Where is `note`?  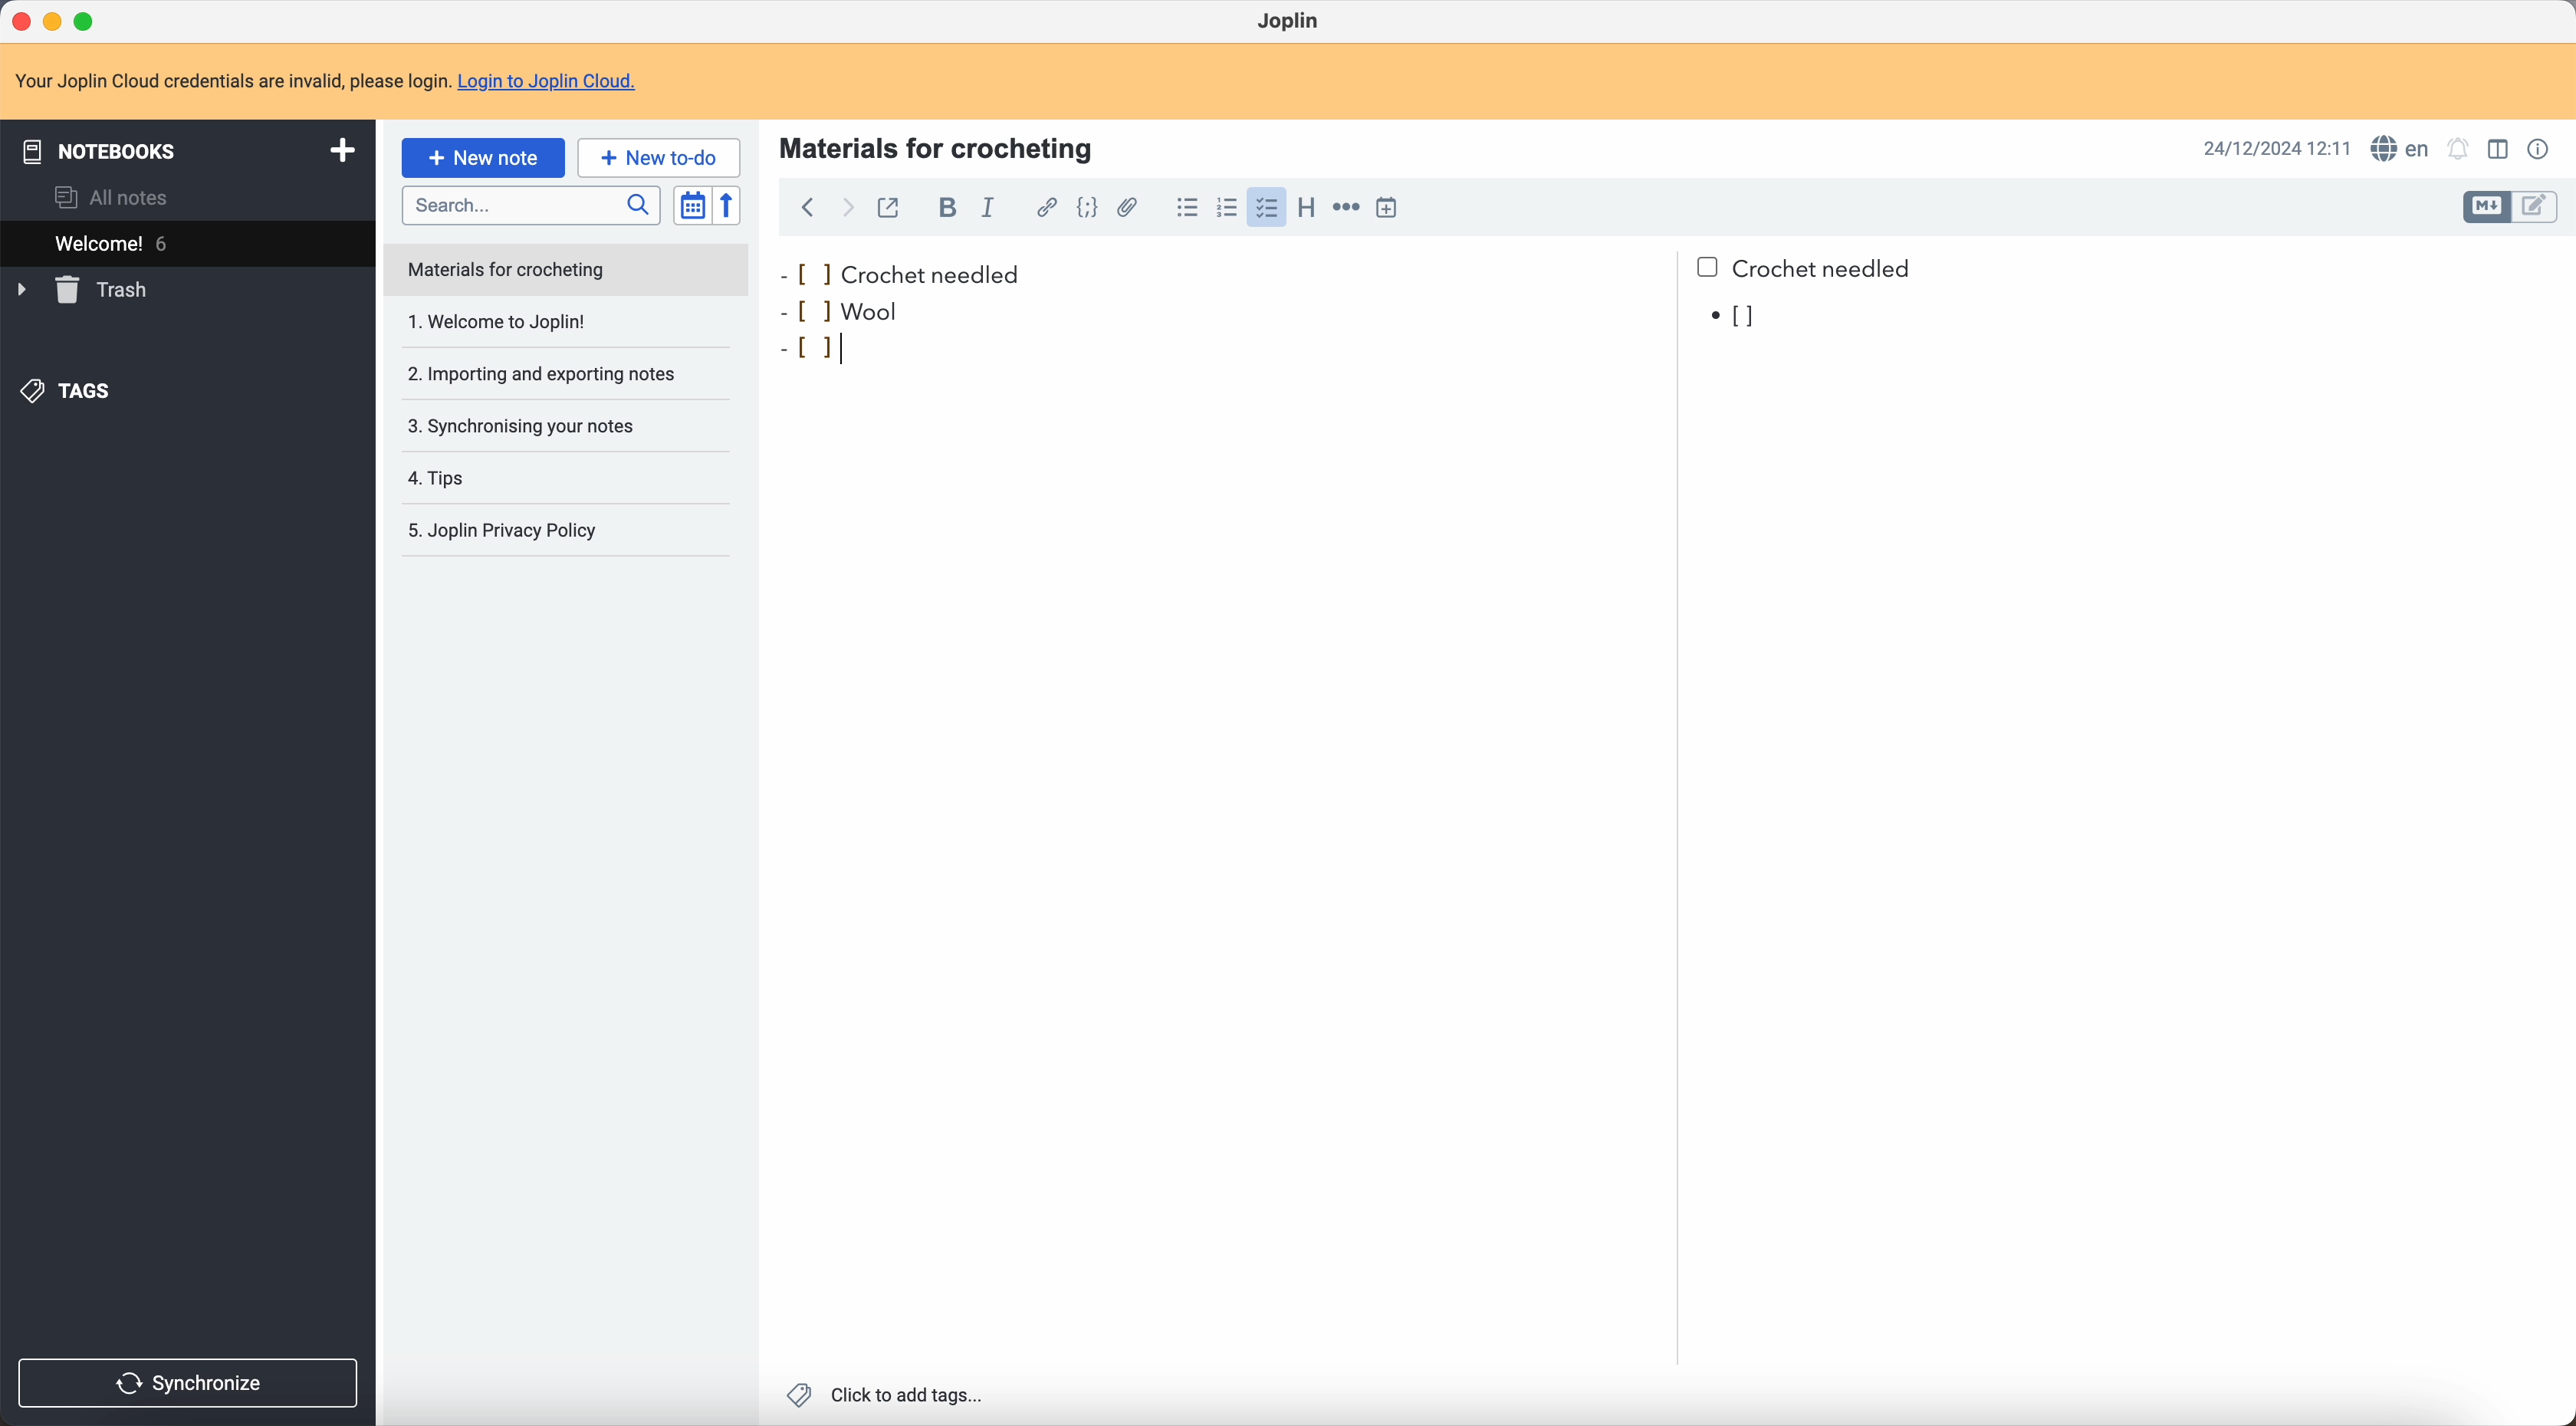
note is located at coordinates (567, 270).